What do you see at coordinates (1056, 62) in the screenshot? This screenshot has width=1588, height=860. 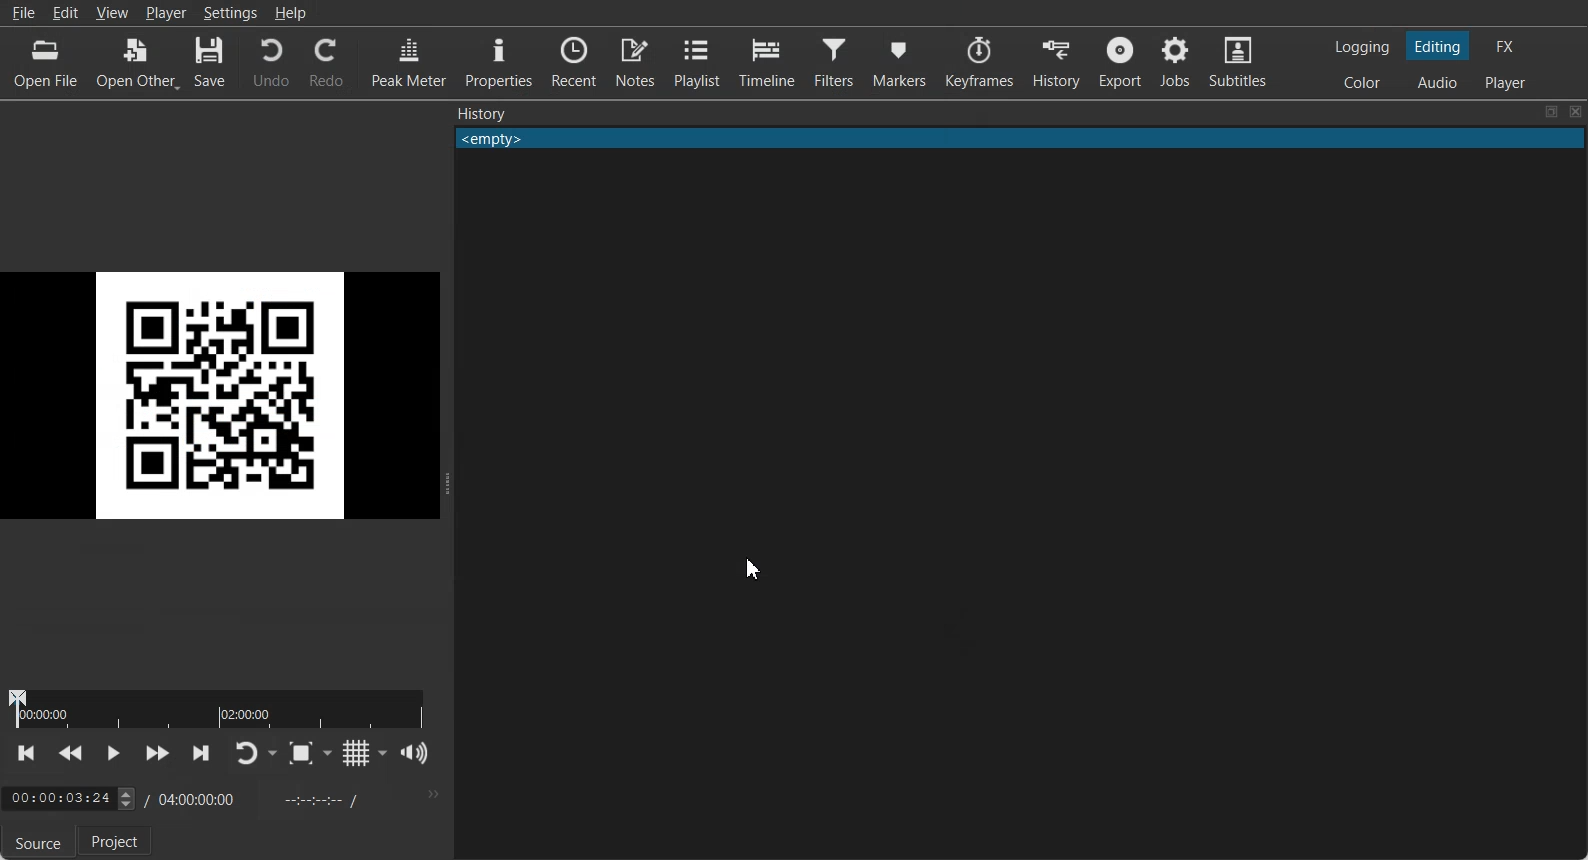 I see `History` at bounding box center [1056, 62].